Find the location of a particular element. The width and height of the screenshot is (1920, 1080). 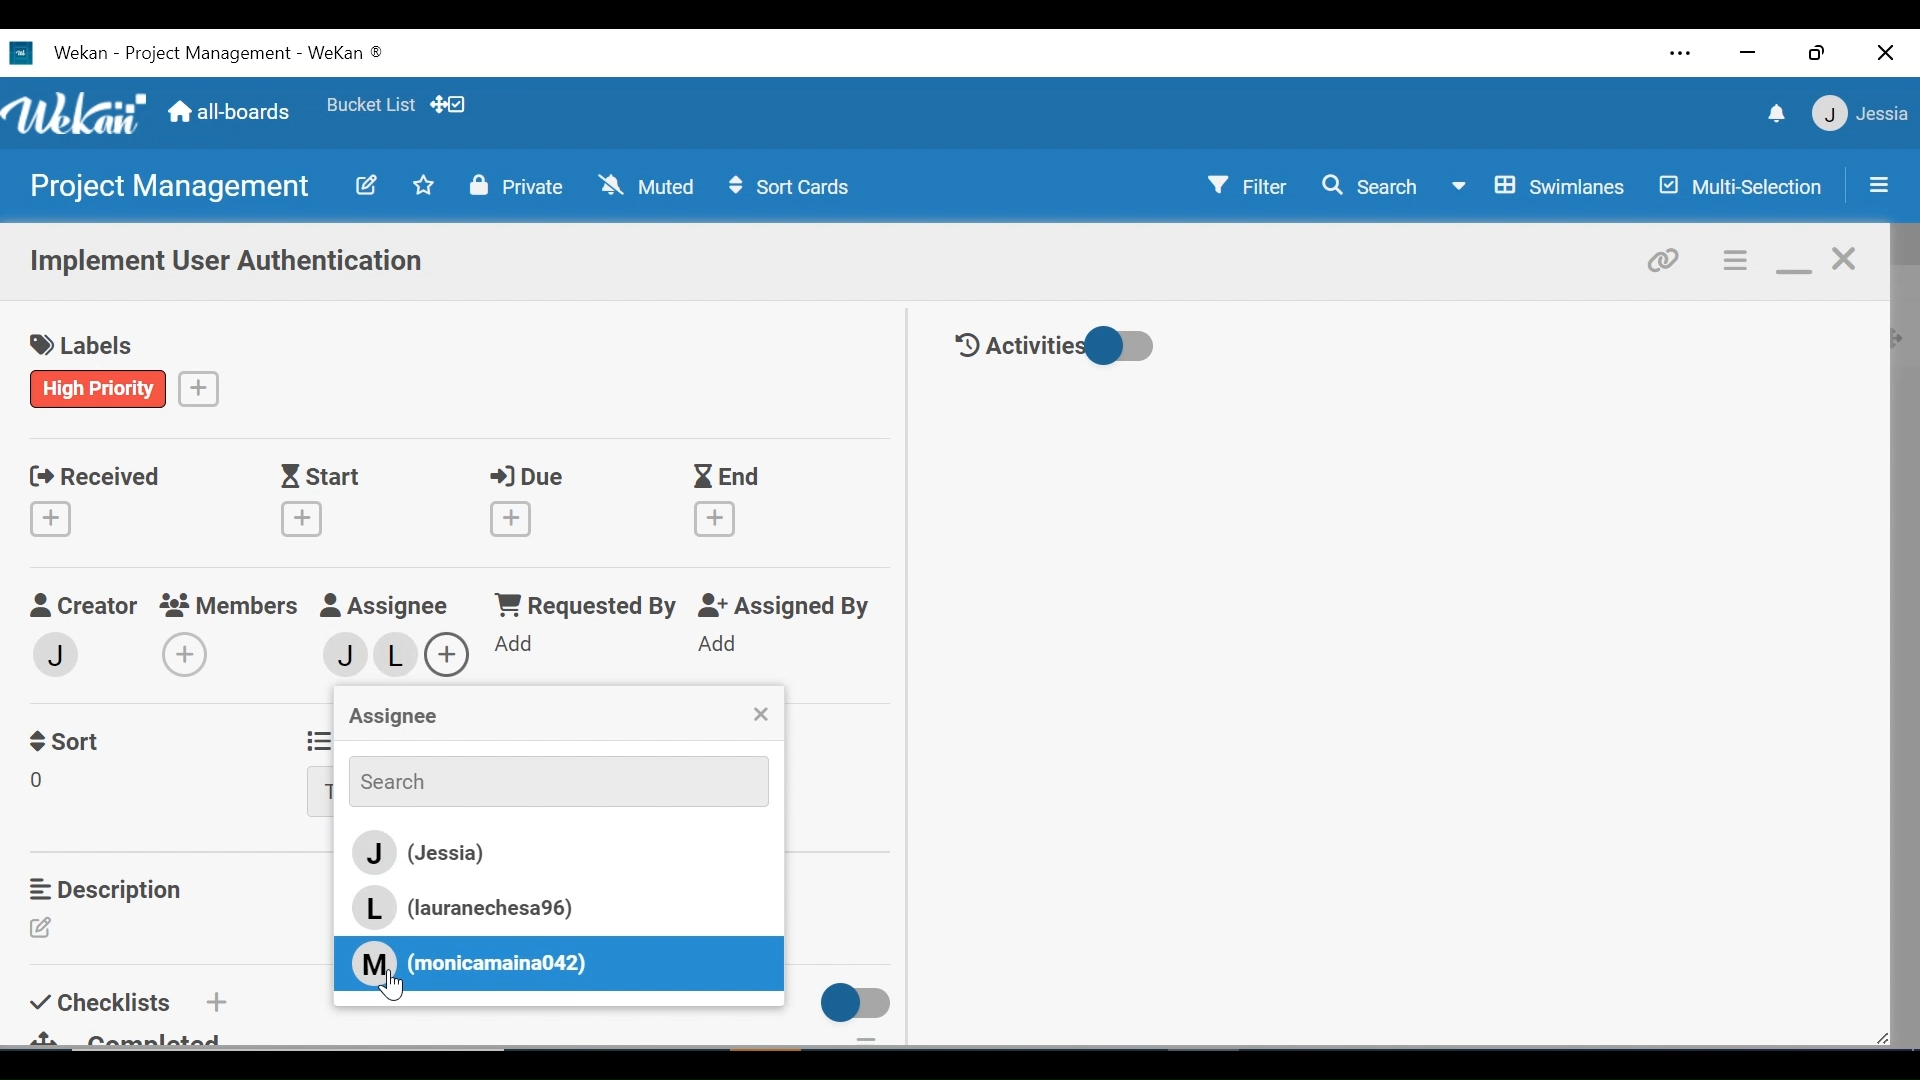

Sort Cards is located at coordinates (787, 187).